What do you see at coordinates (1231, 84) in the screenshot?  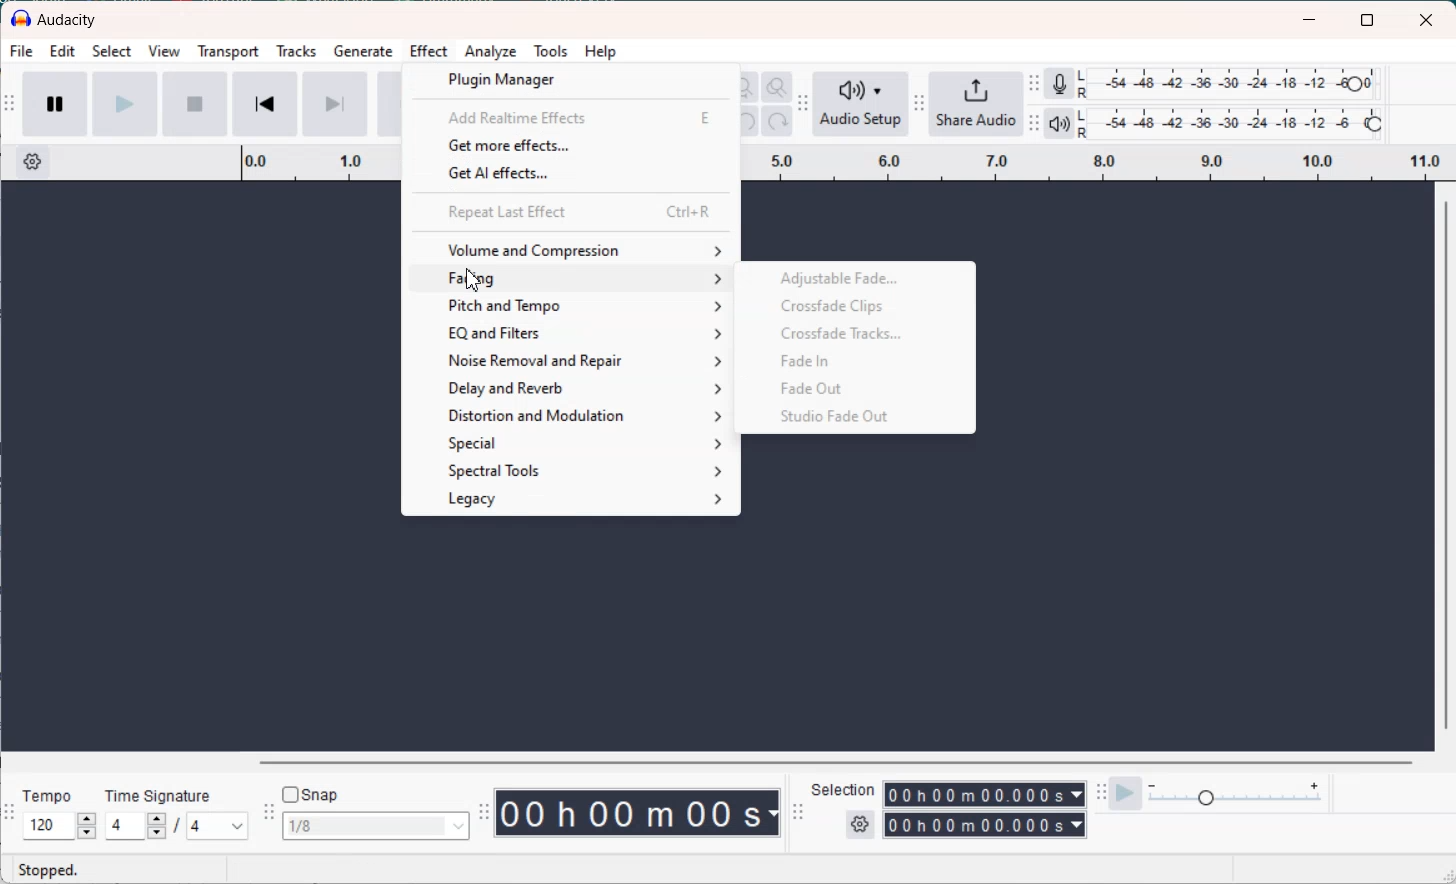 I see `Recording level 86%` at bounding box center [1231, 84].